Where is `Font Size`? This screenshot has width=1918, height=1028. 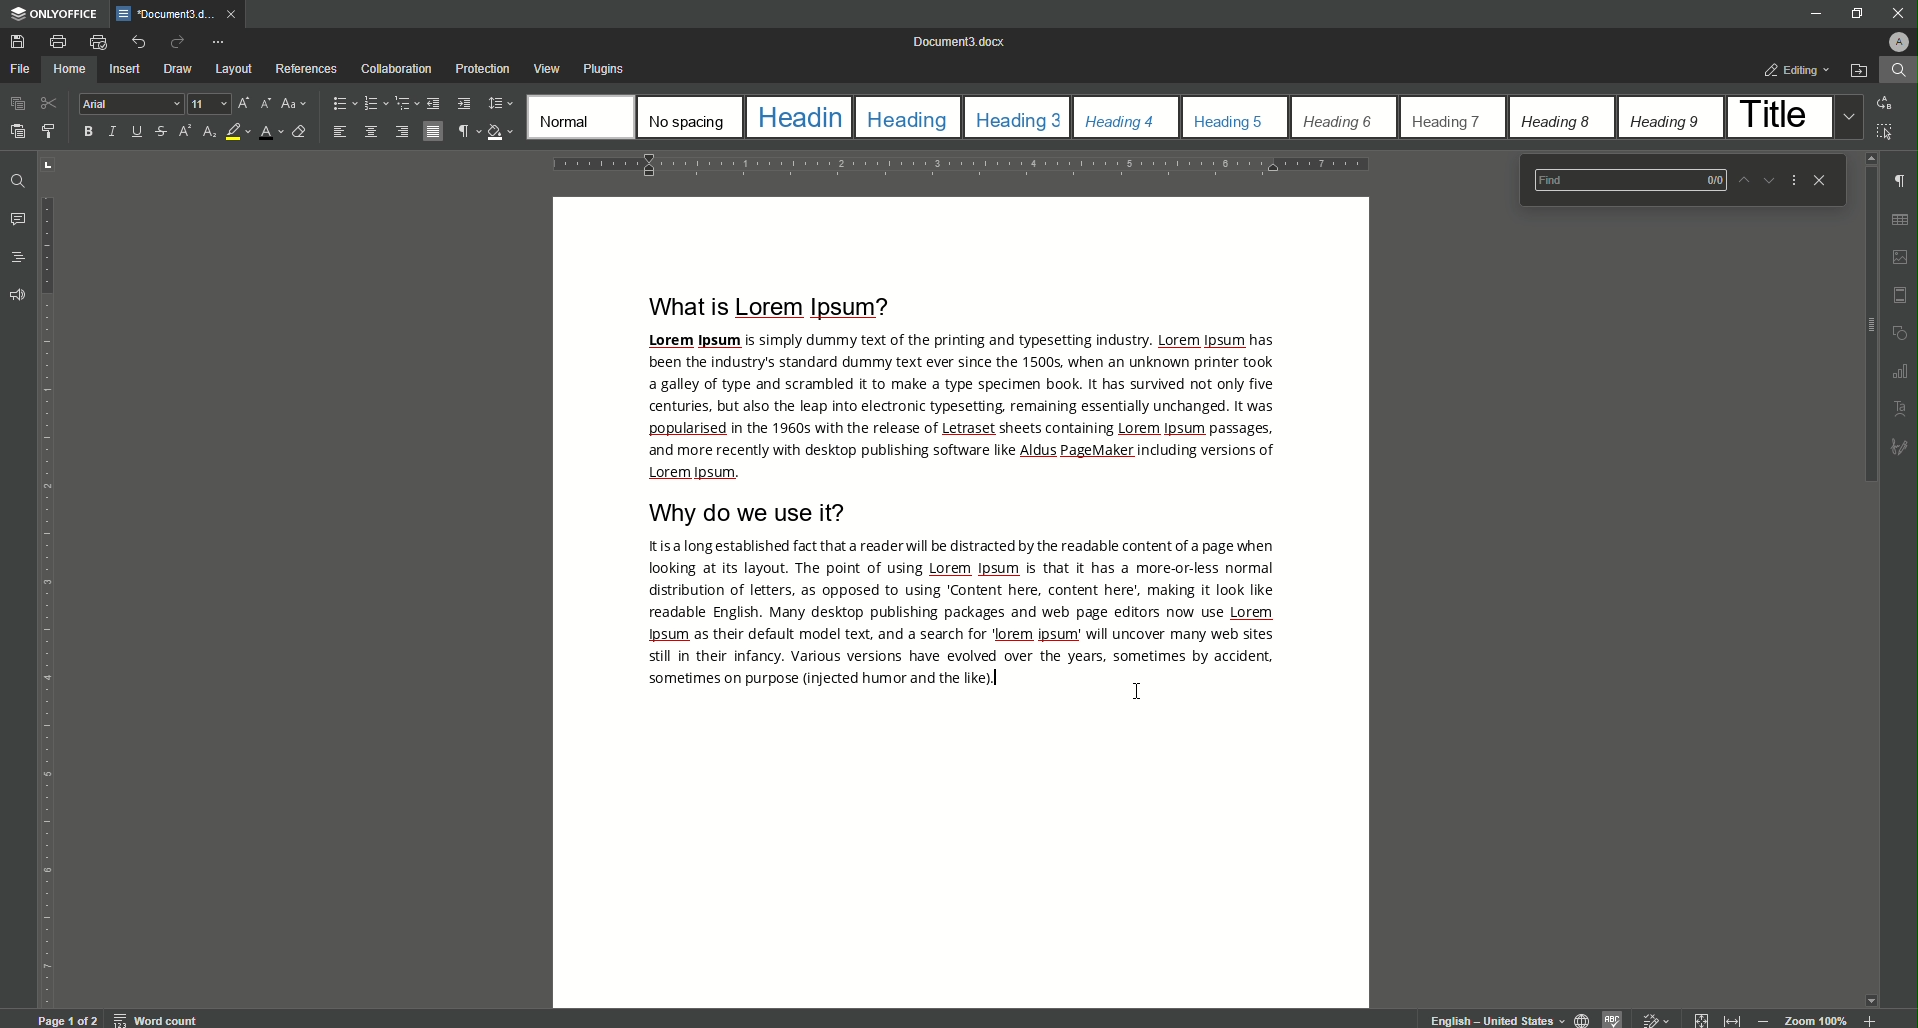
Font Size is located at coordinates (204, 104).